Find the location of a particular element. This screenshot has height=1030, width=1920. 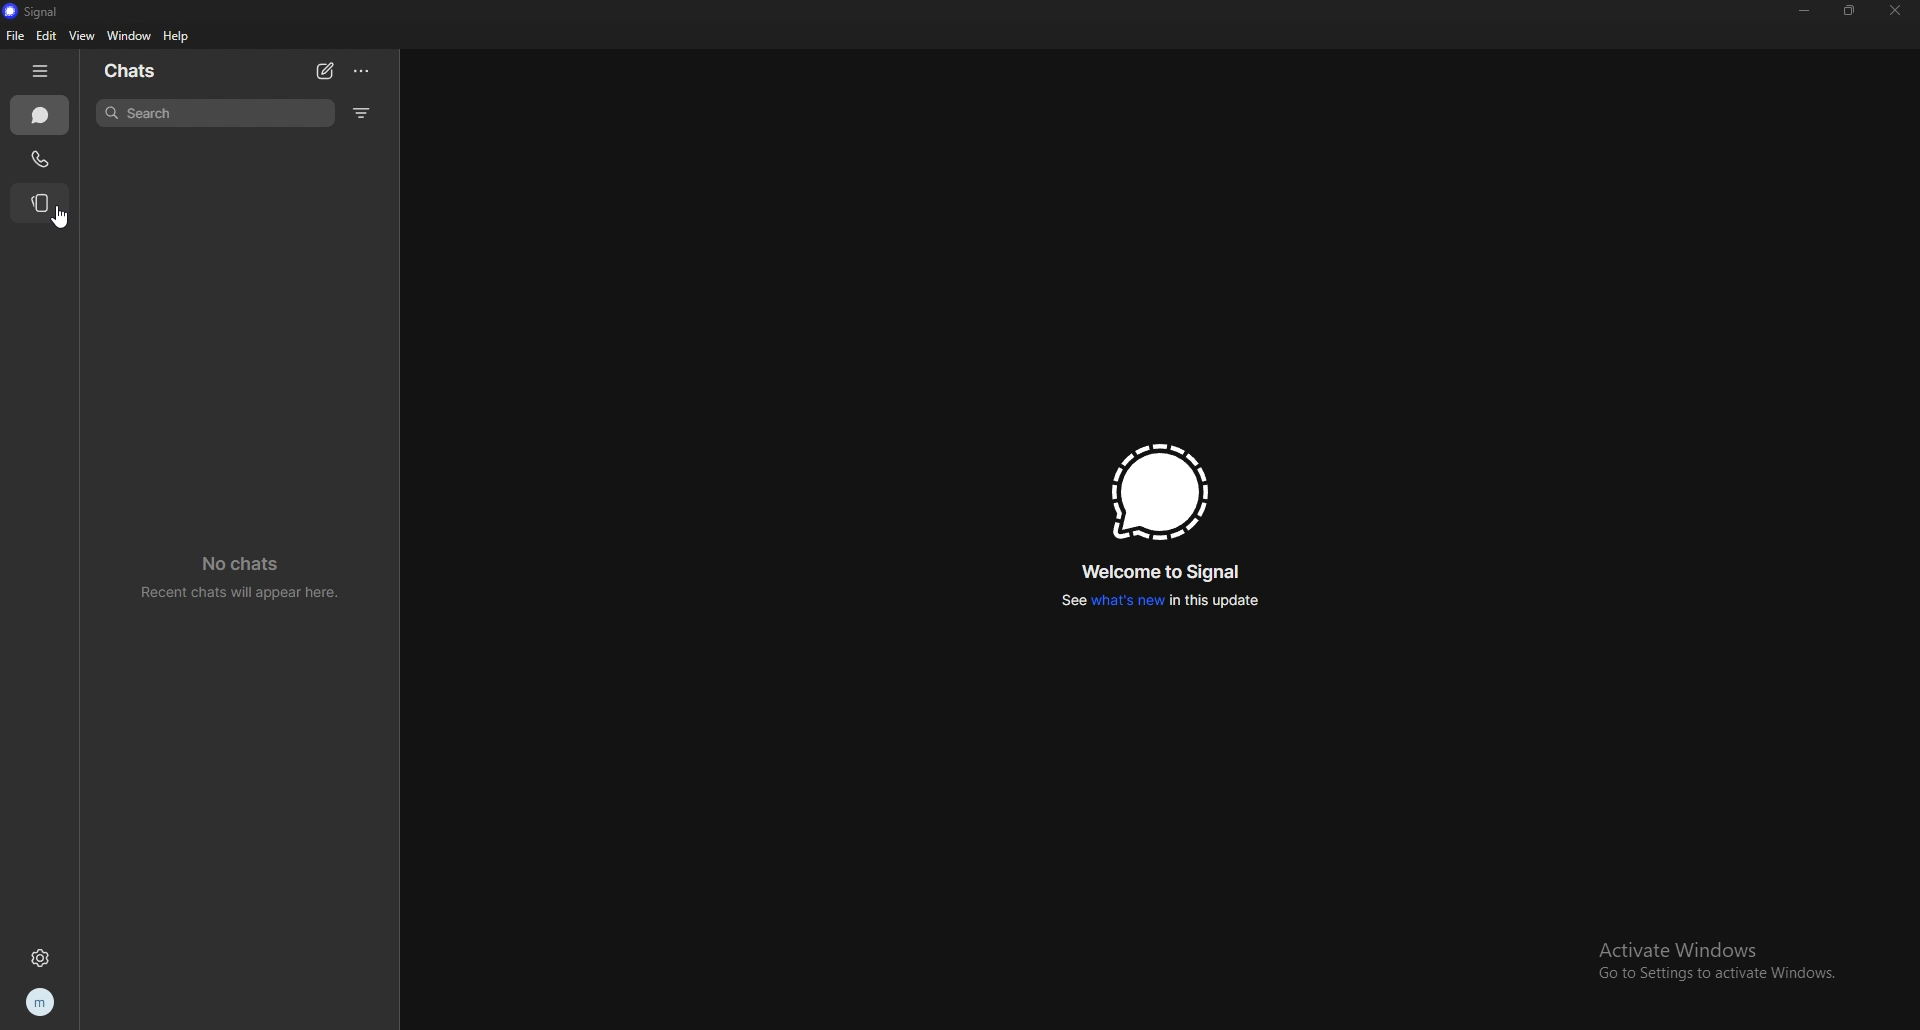

signal logo is located at coordinates (1159, 490).